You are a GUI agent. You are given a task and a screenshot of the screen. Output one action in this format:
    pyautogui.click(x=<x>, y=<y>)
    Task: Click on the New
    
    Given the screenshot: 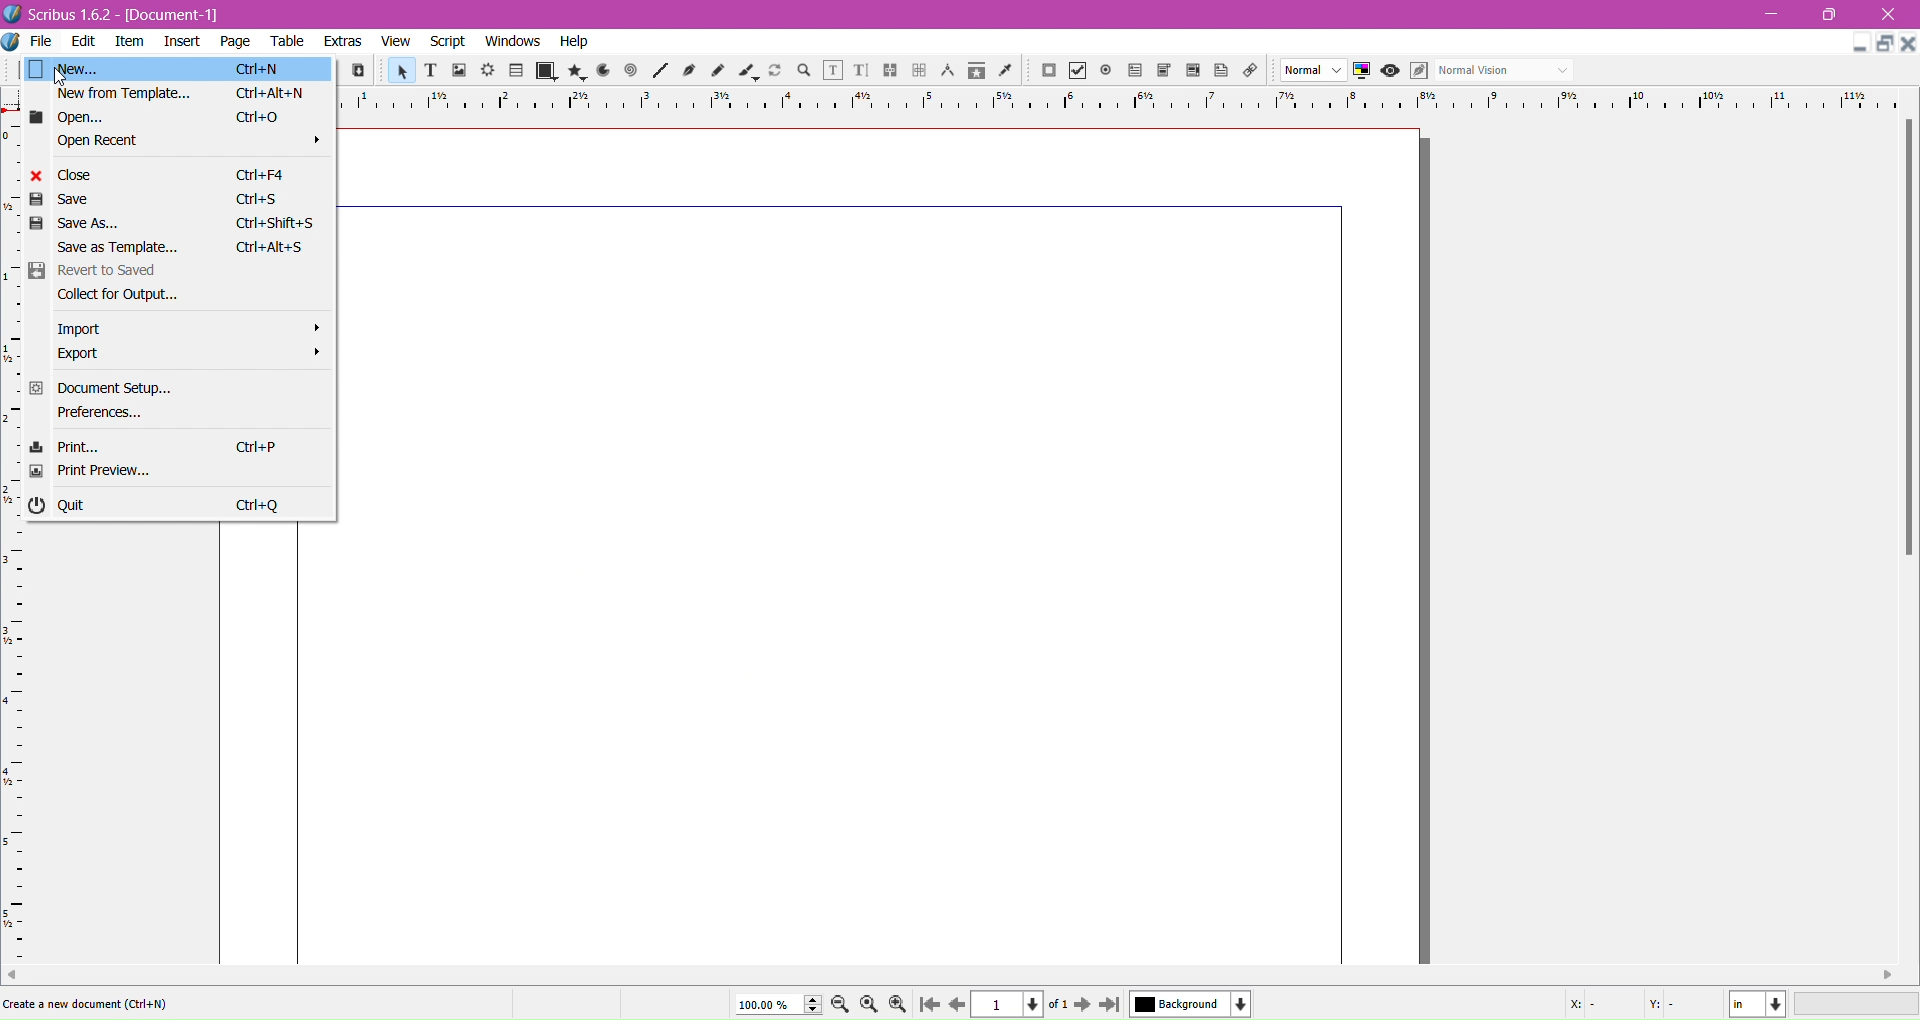 What is the action you would take?
    pyautogui.click(x=180, y=68)
    